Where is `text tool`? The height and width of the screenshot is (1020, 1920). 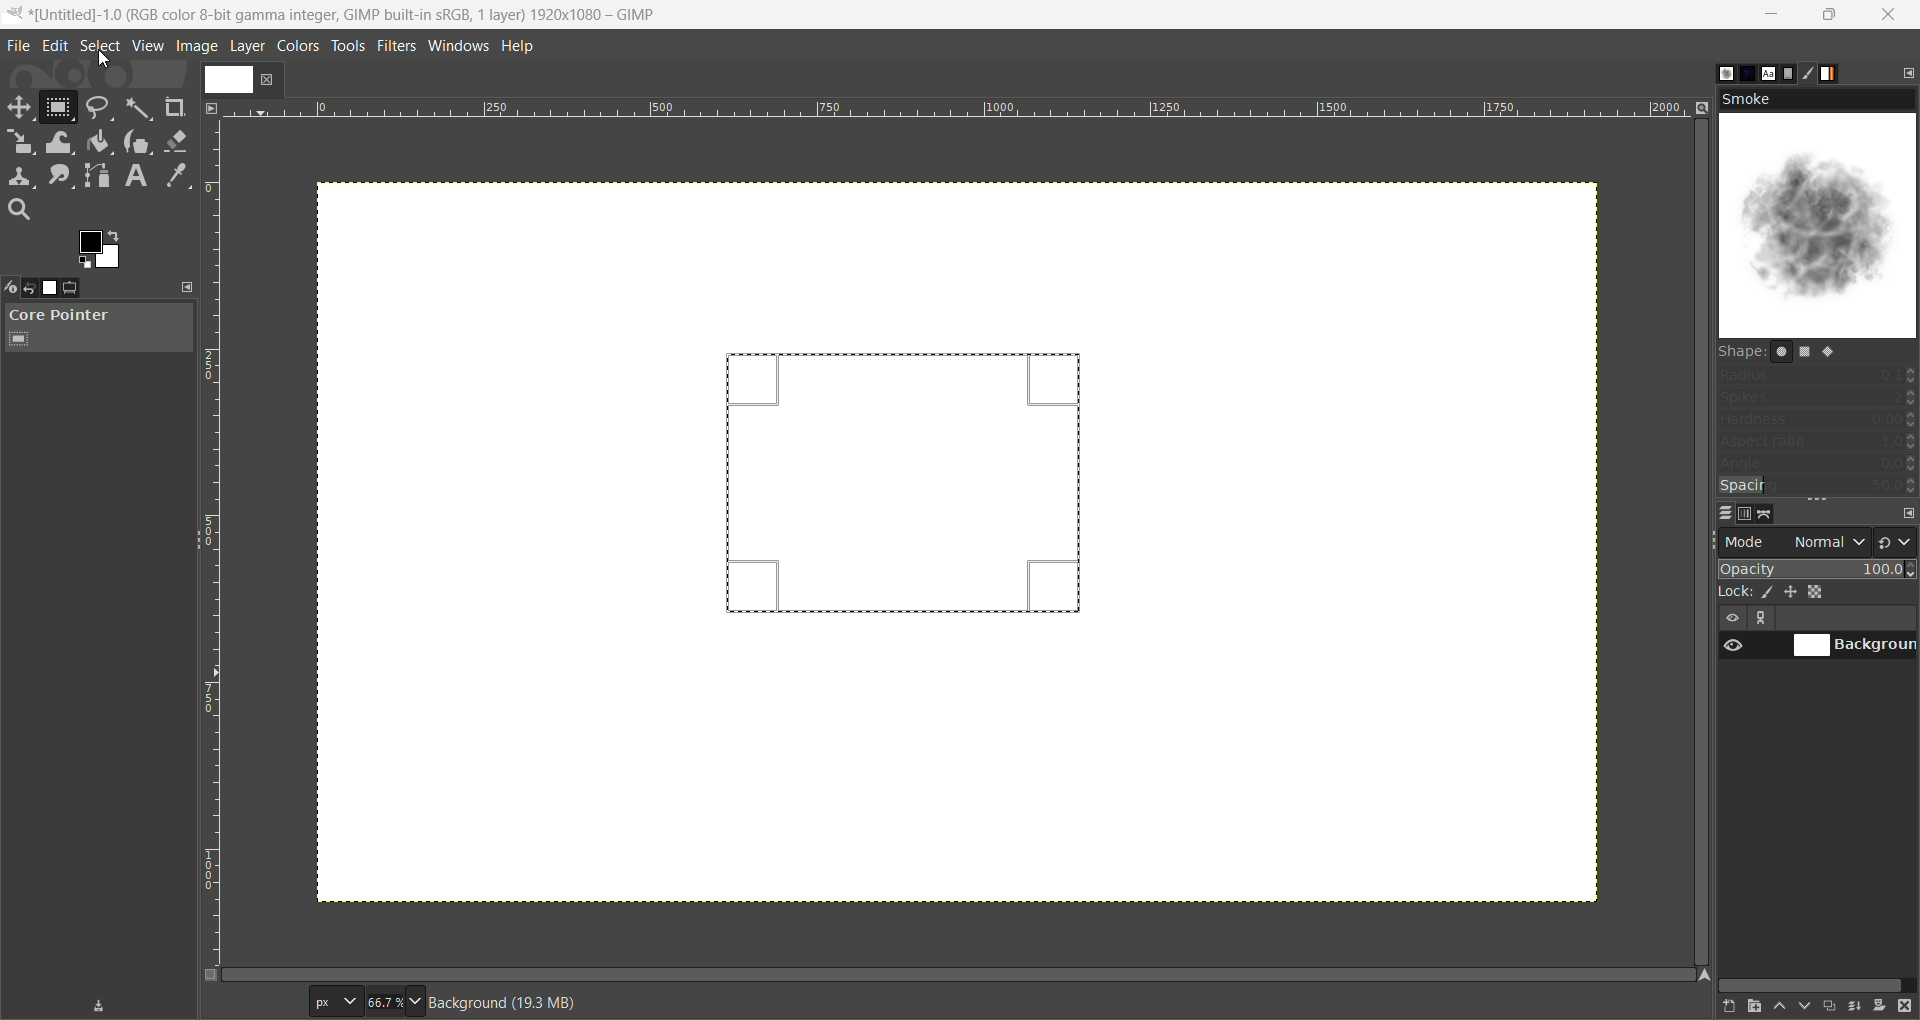
text tool is located at coordinates (133, 176).